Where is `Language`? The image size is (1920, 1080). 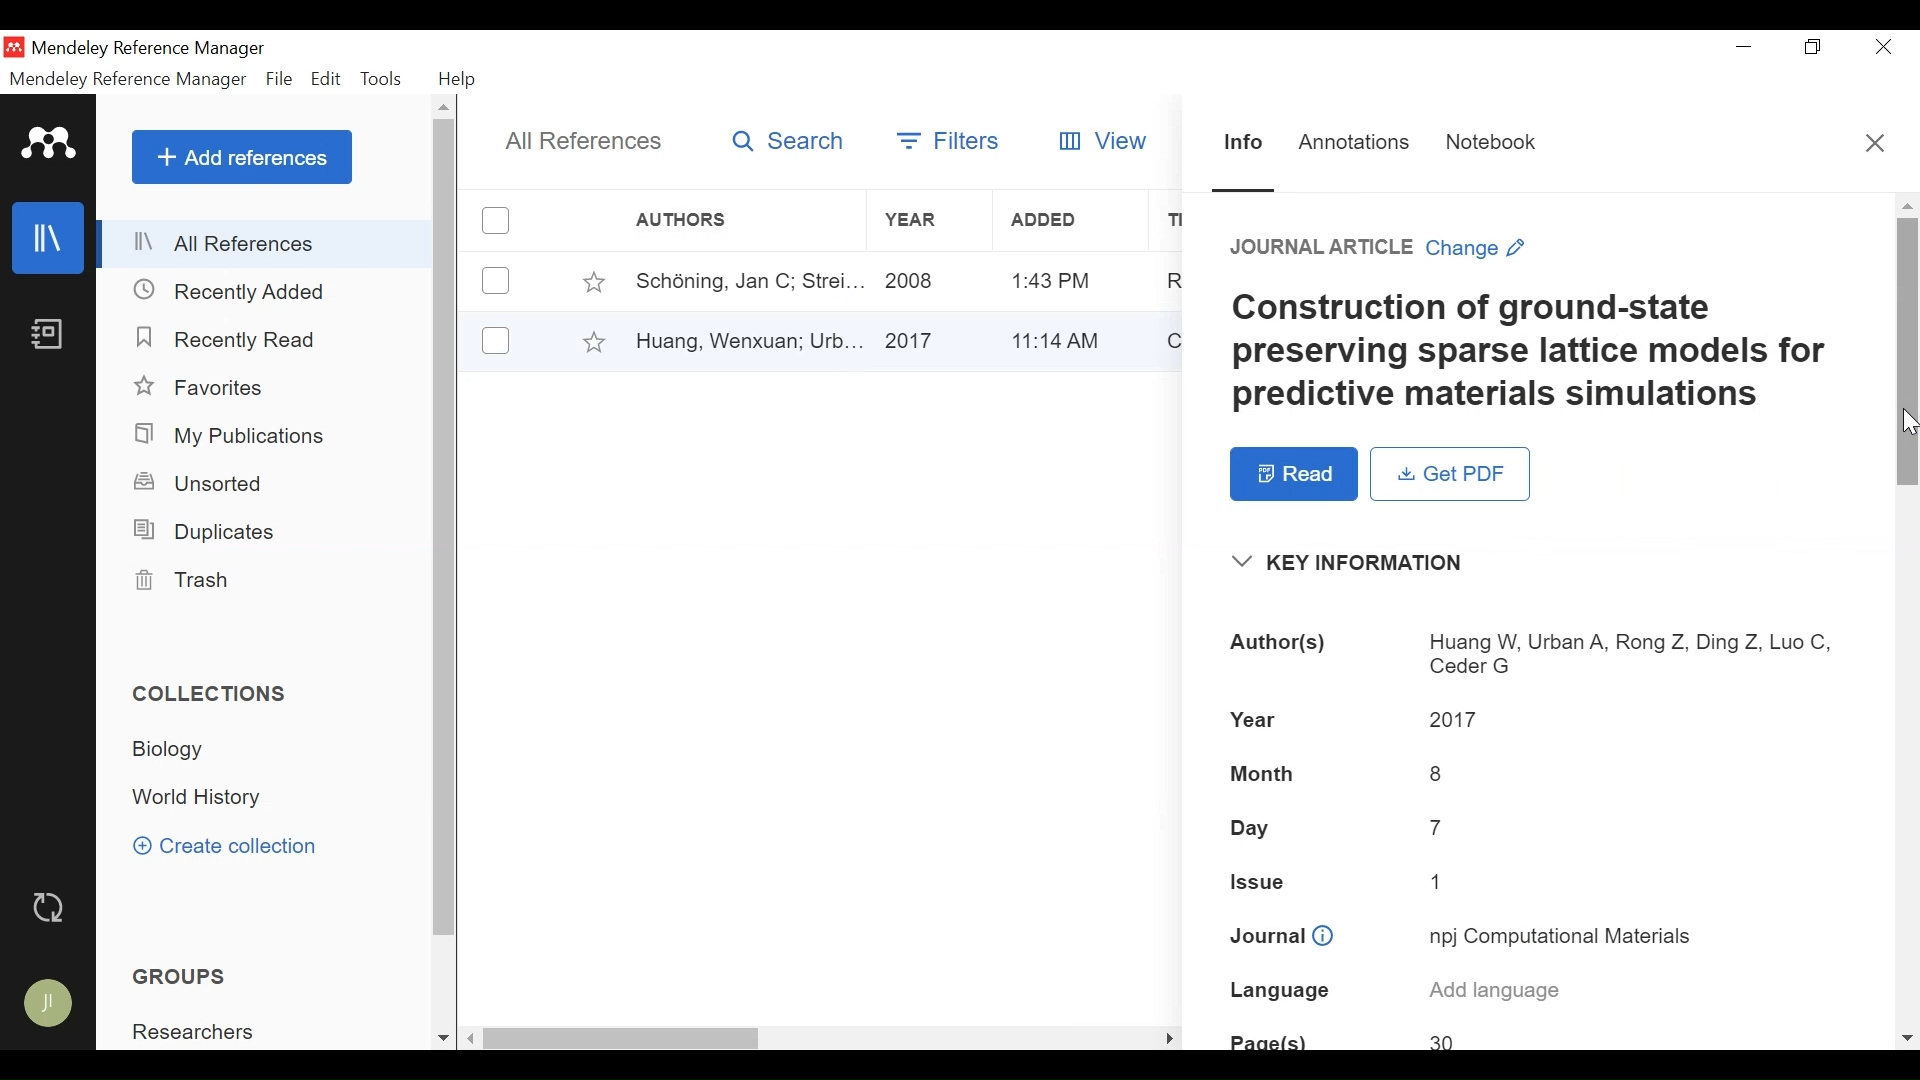 Language is located at coordinates (1545, 993).